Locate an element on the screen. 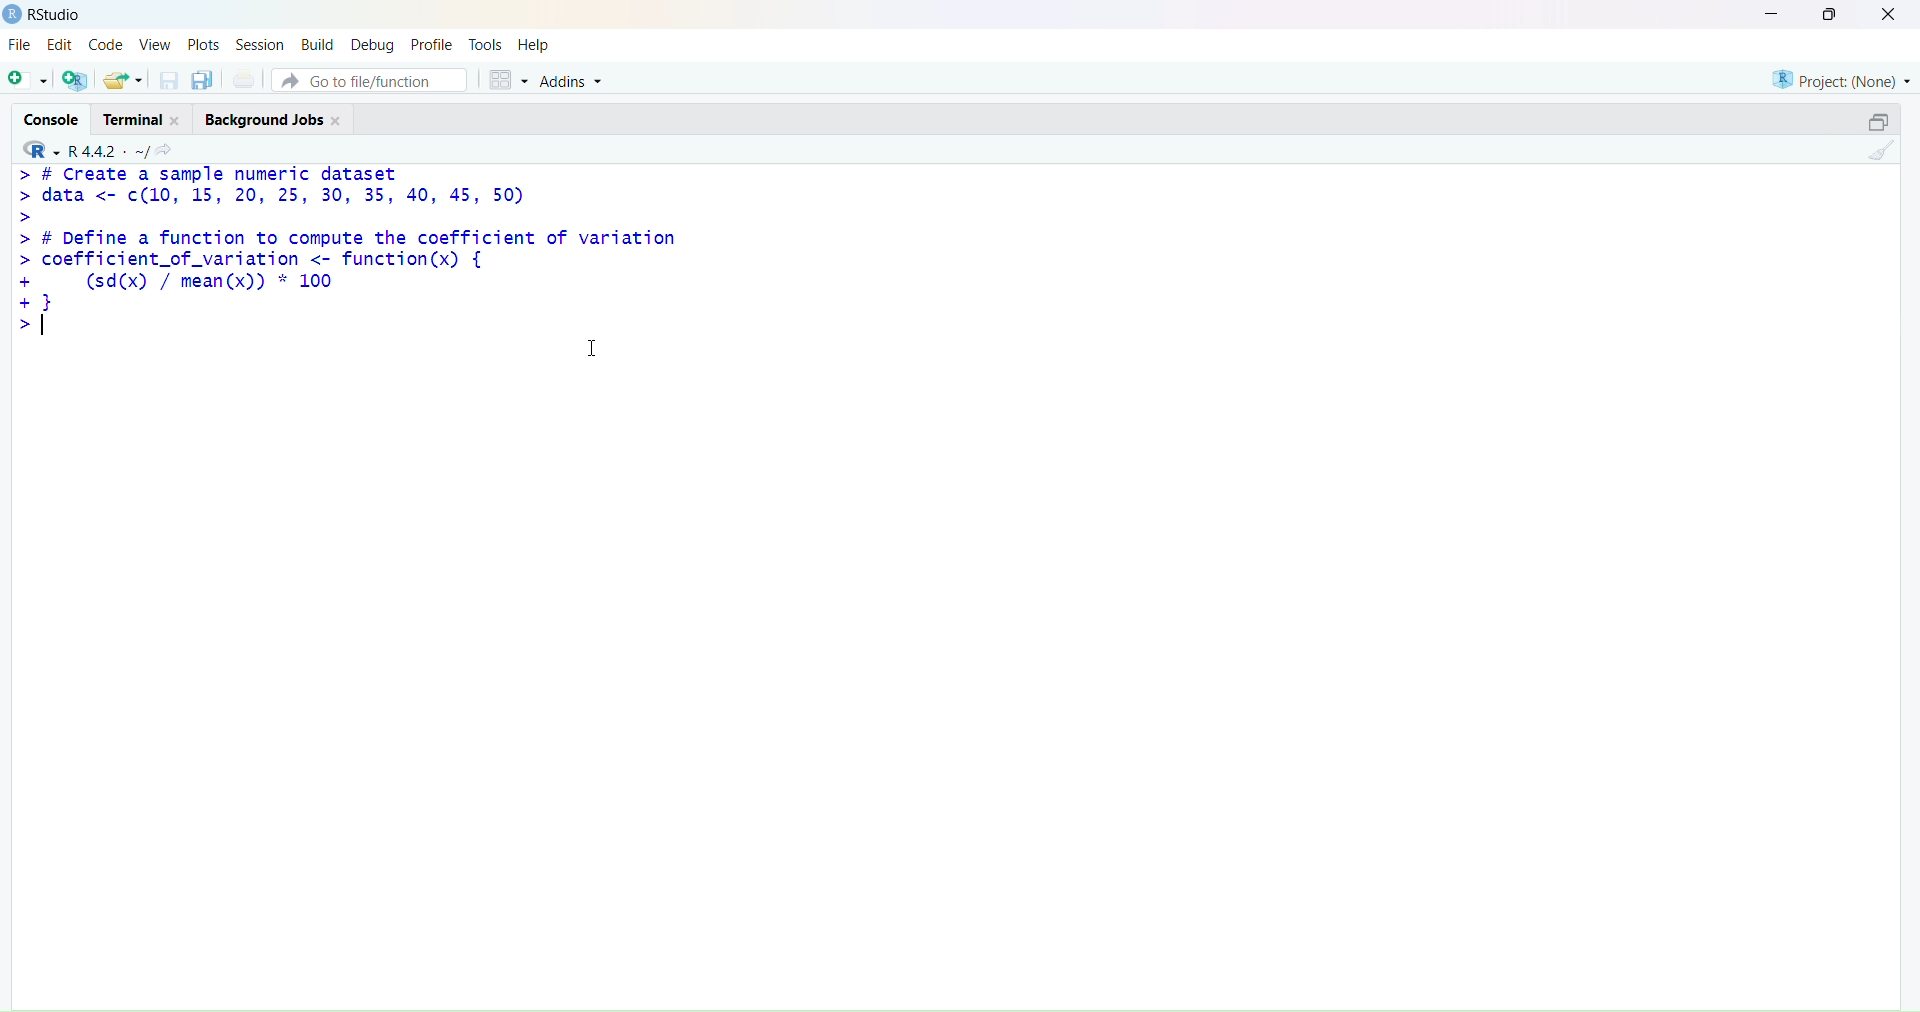 This screenshot has width=1920, height=1012. console is located at coordinates (53, 119).